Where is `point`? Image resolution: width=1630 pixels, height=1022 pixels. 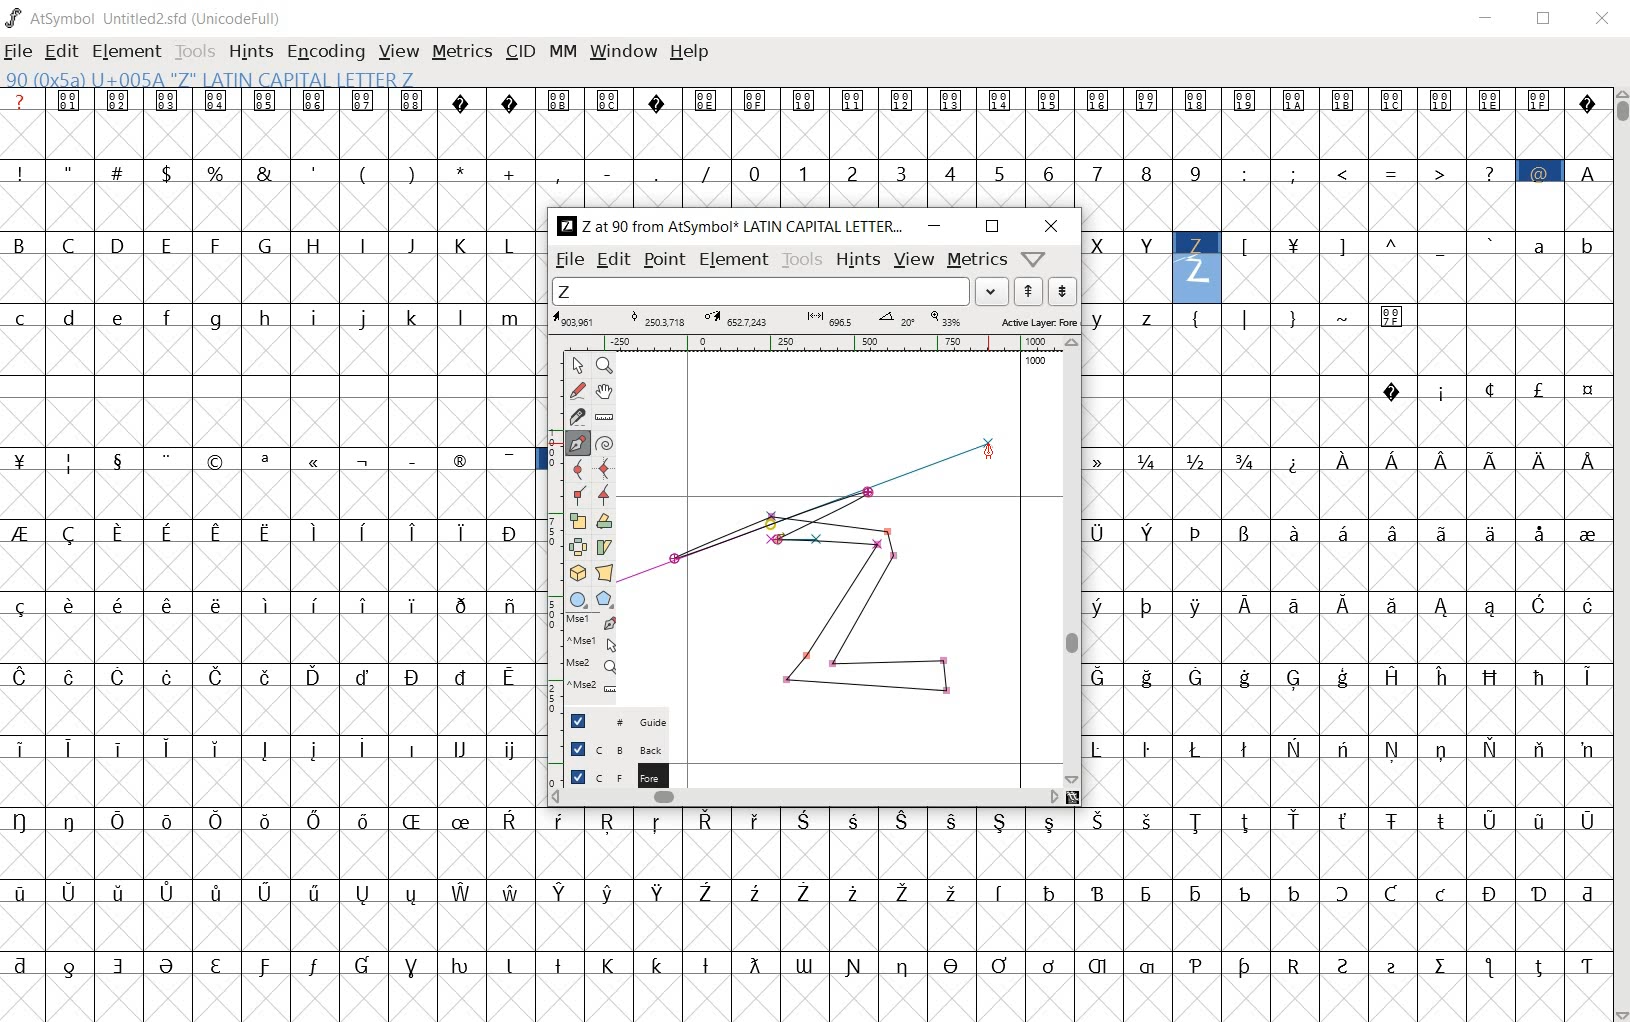
point is located at coordinates (664, 261).